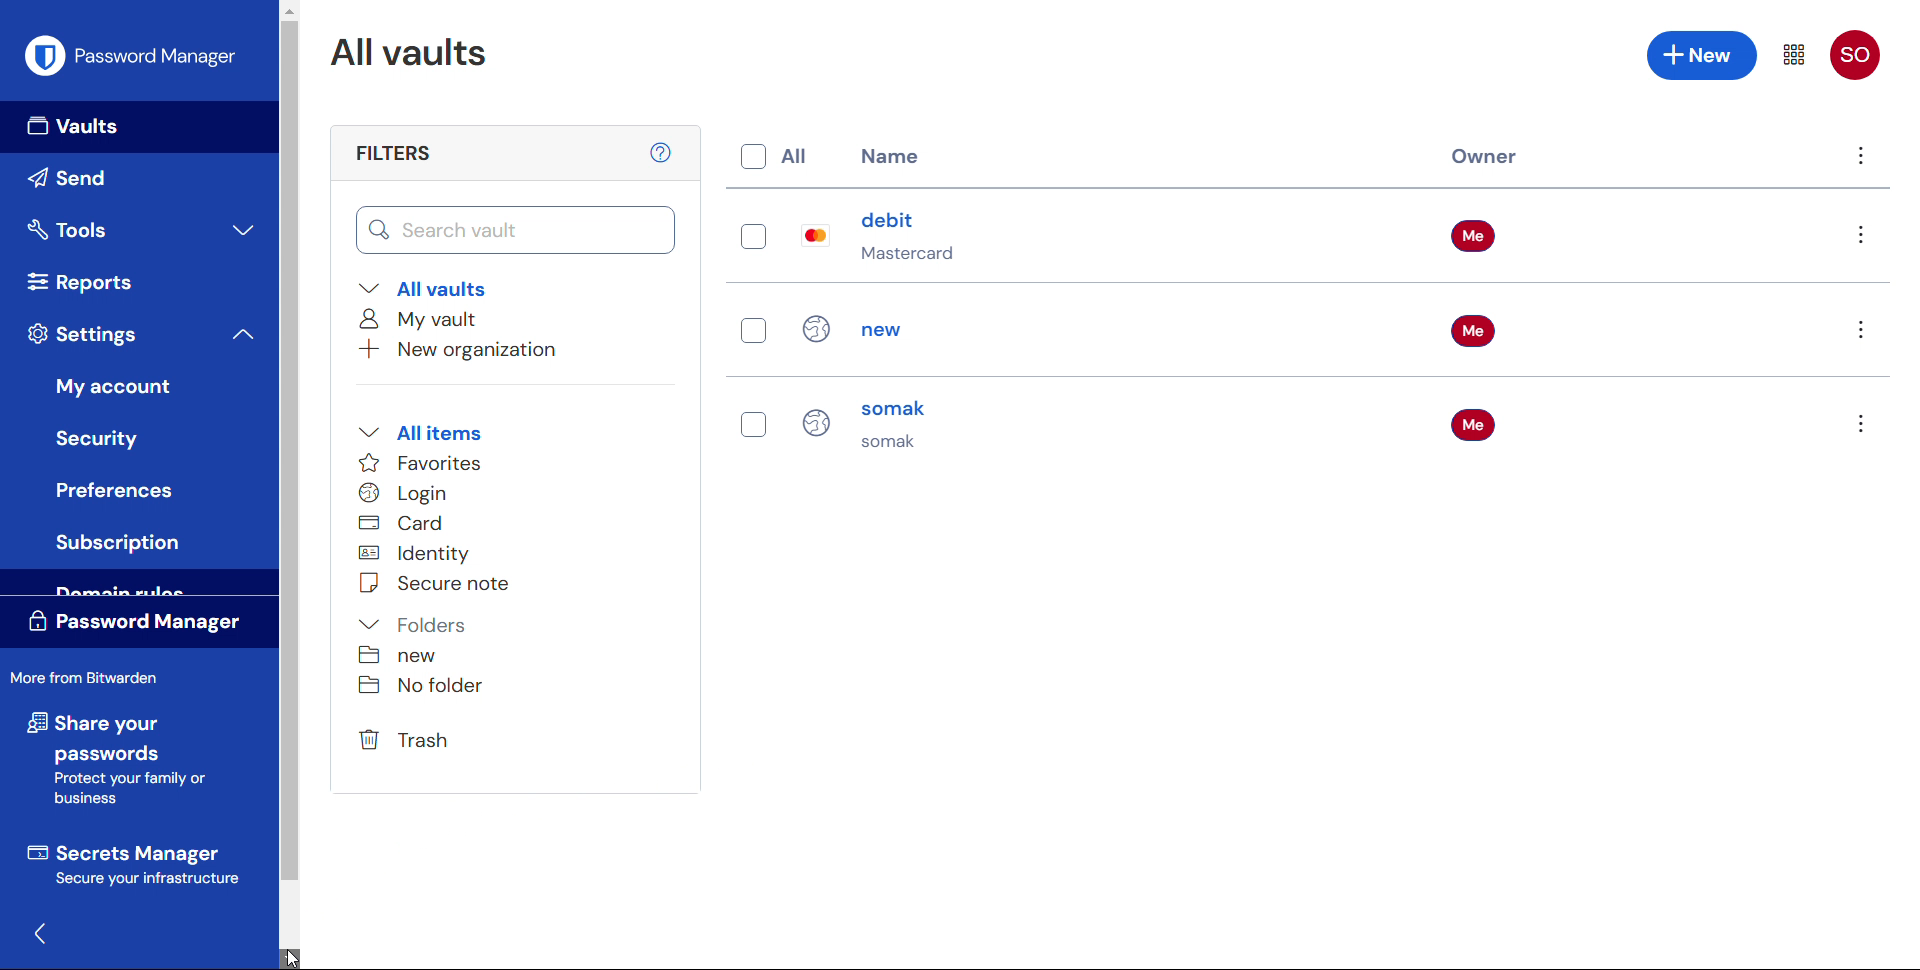 Image resolution: width=1920 pixels, height=970 pixels. I want to click on collapse settings, so click(240, 334).